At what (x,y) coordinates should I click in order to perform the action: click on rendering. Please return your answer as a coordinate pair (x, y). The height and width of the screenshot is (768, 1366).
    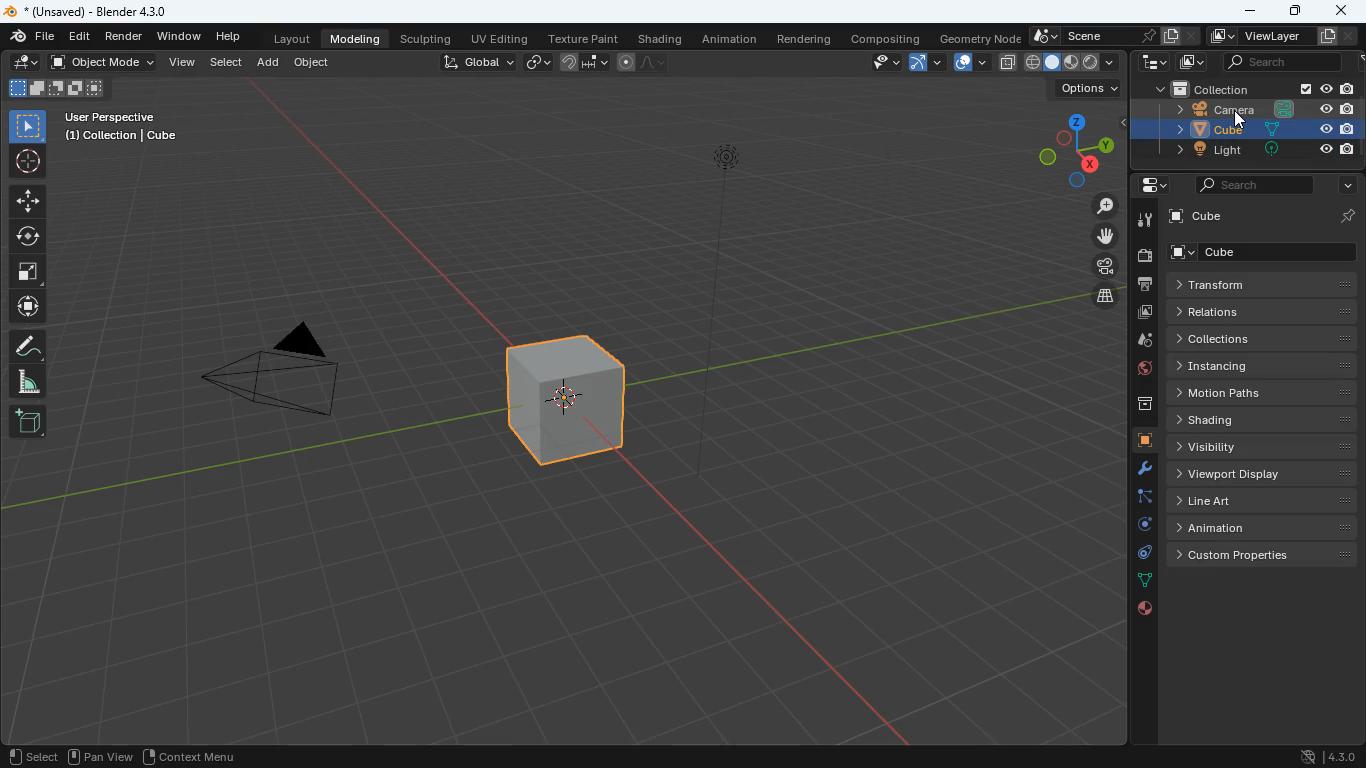
    Looking at the image, I should click on (805, 38).